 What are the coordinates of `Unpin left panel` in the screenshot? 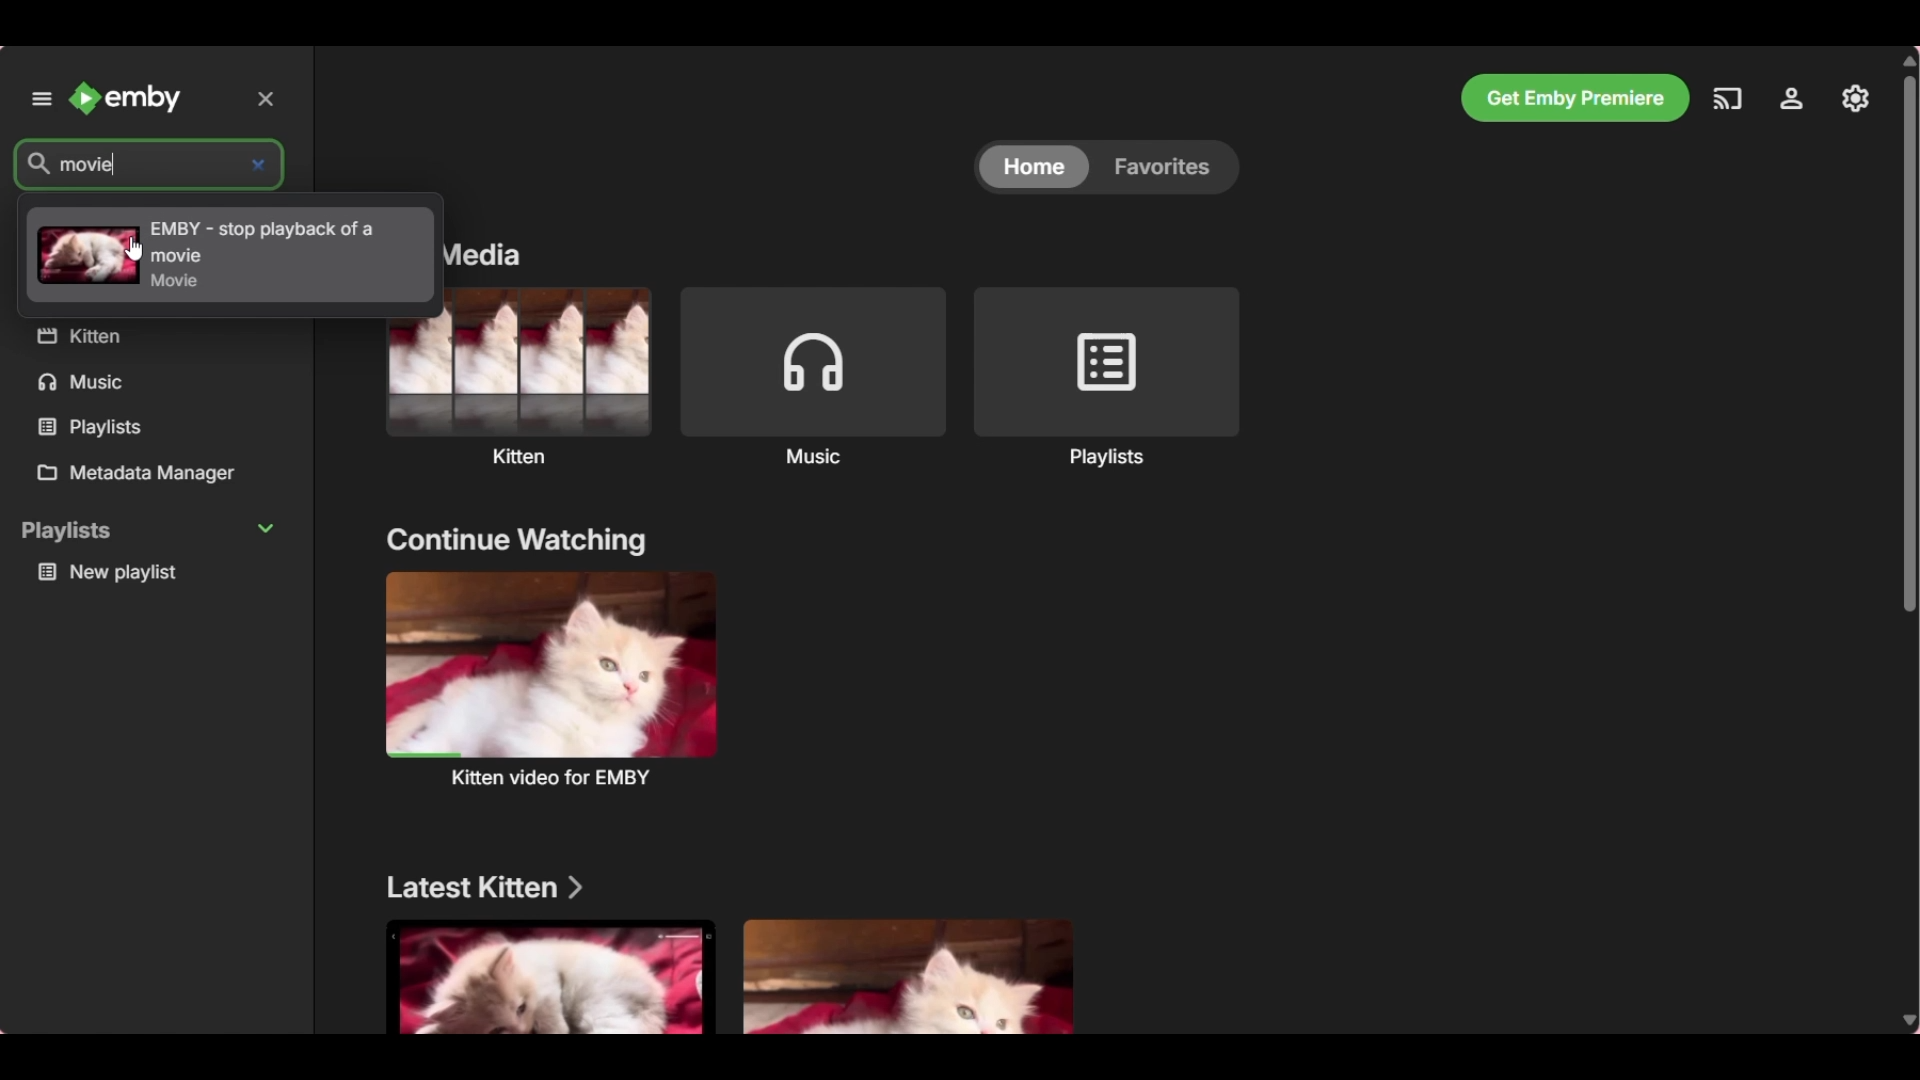 It's located at (41, 99).